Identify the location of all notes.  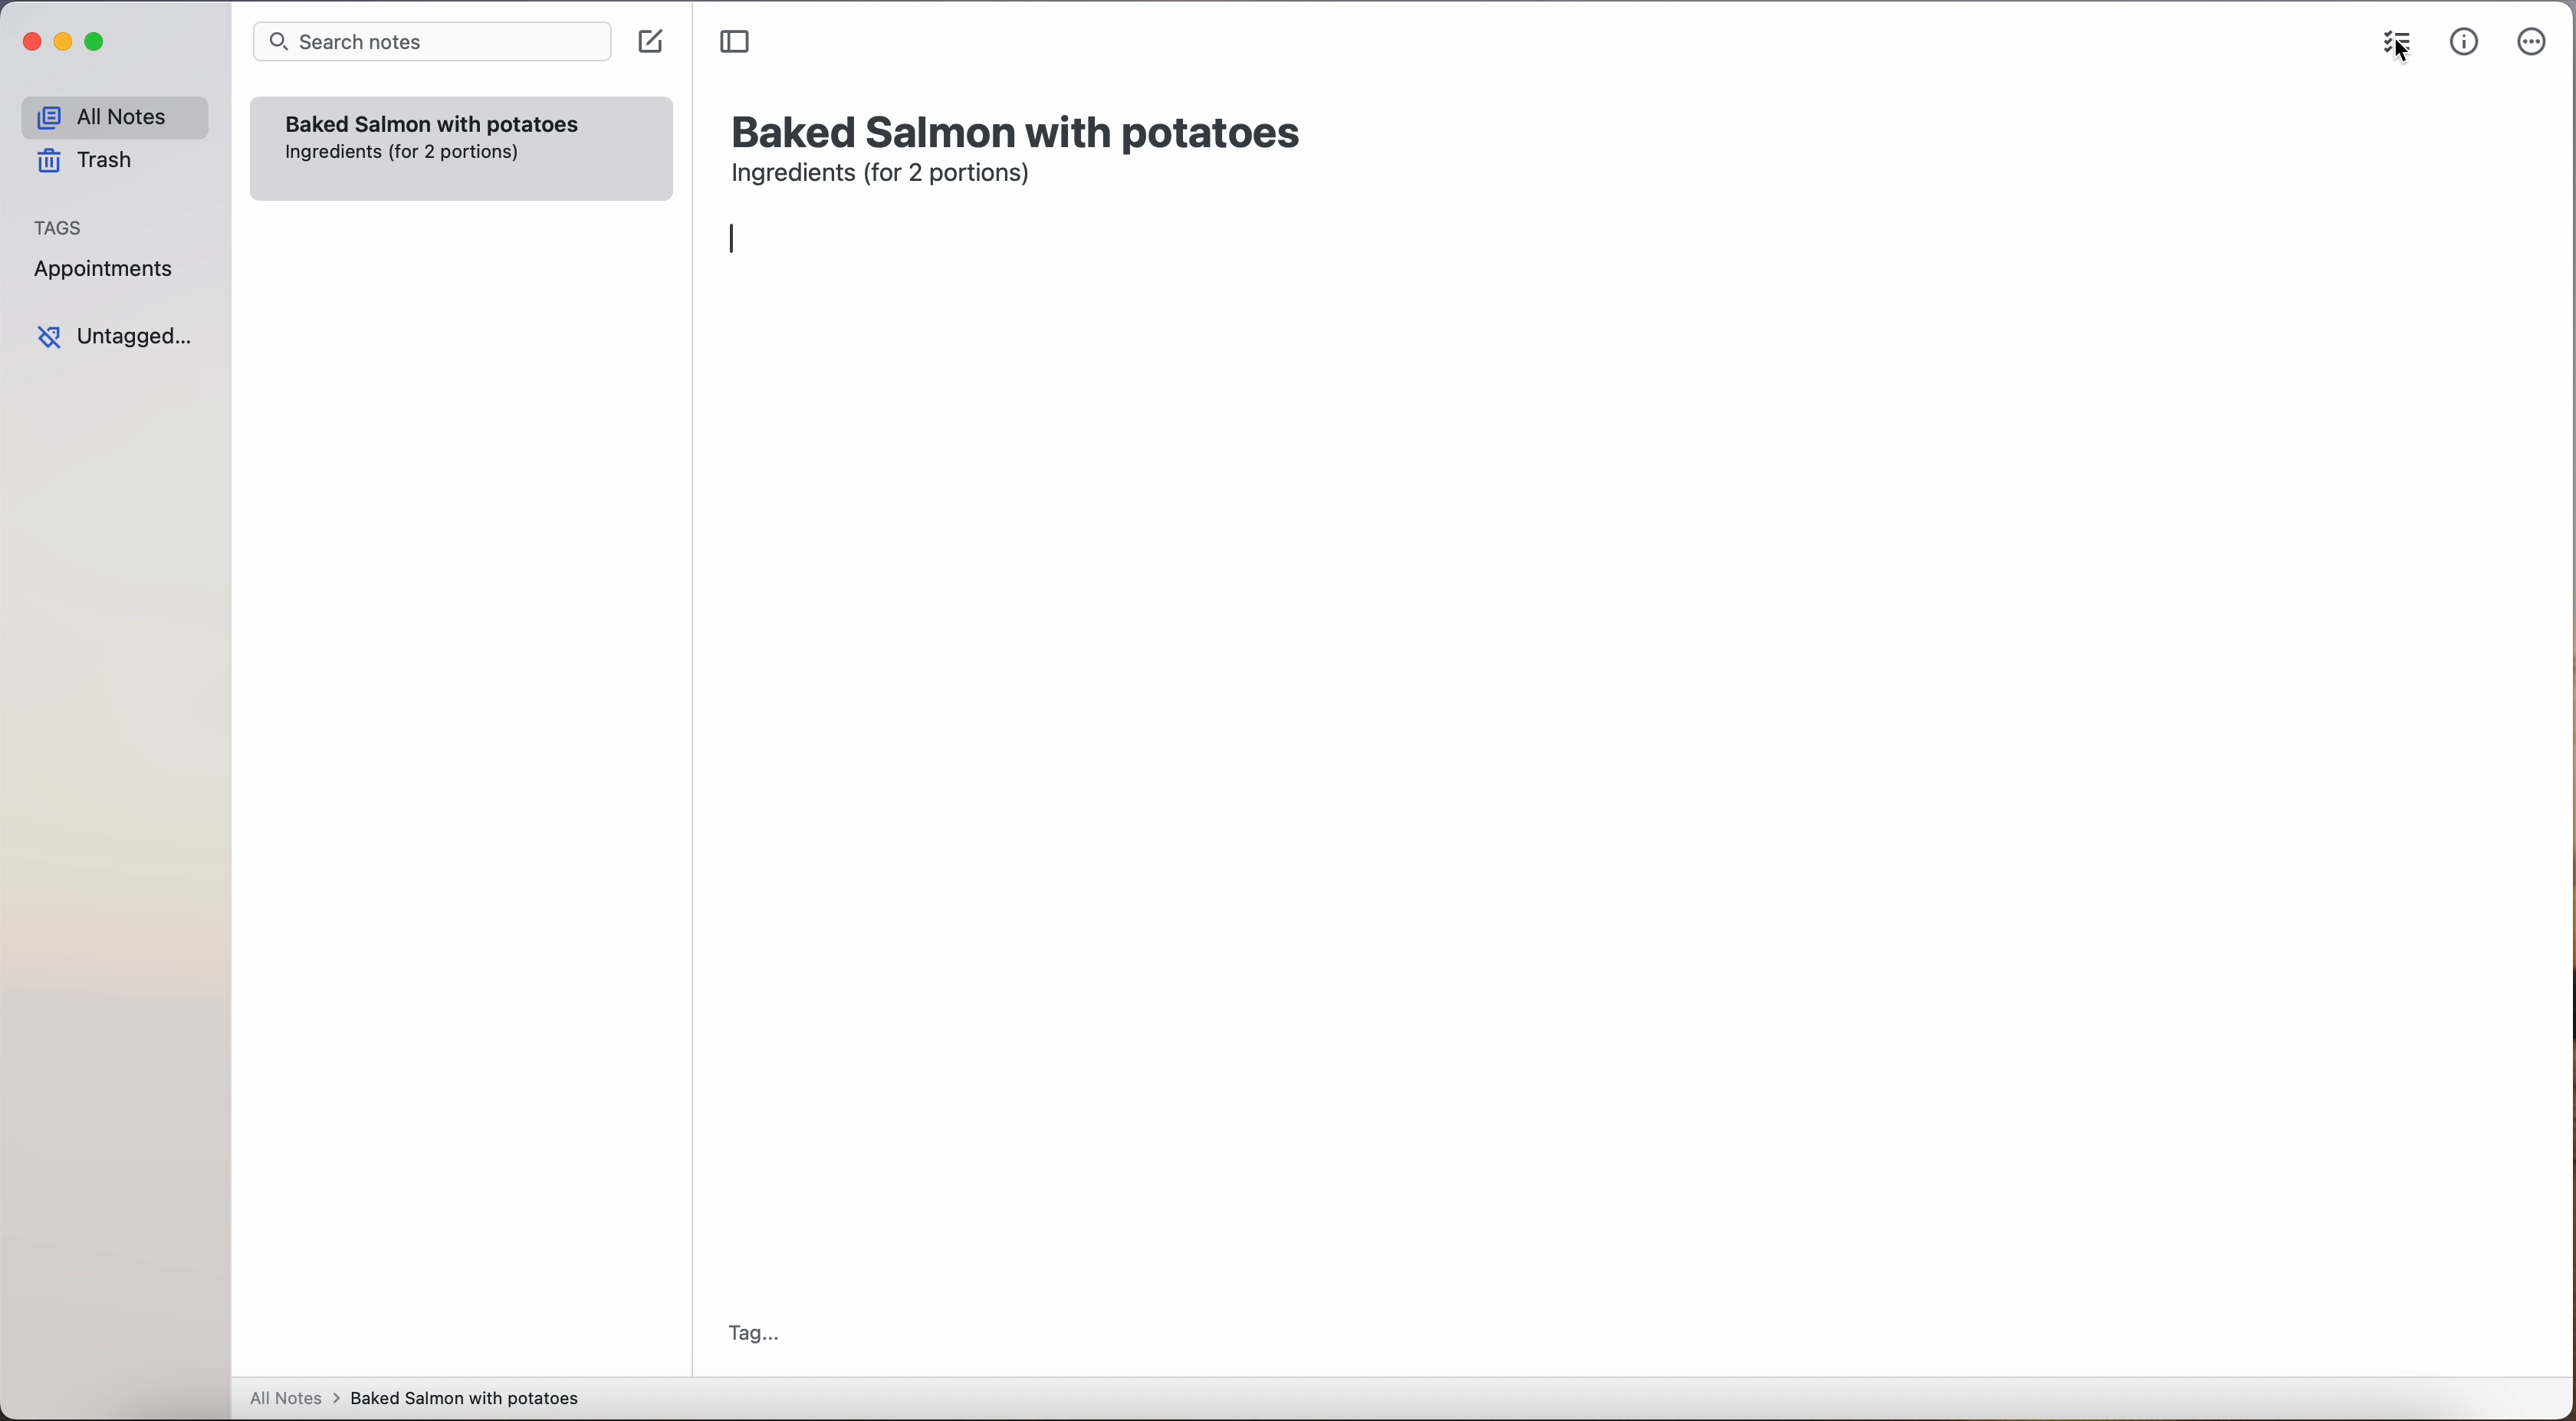
(114, 116).